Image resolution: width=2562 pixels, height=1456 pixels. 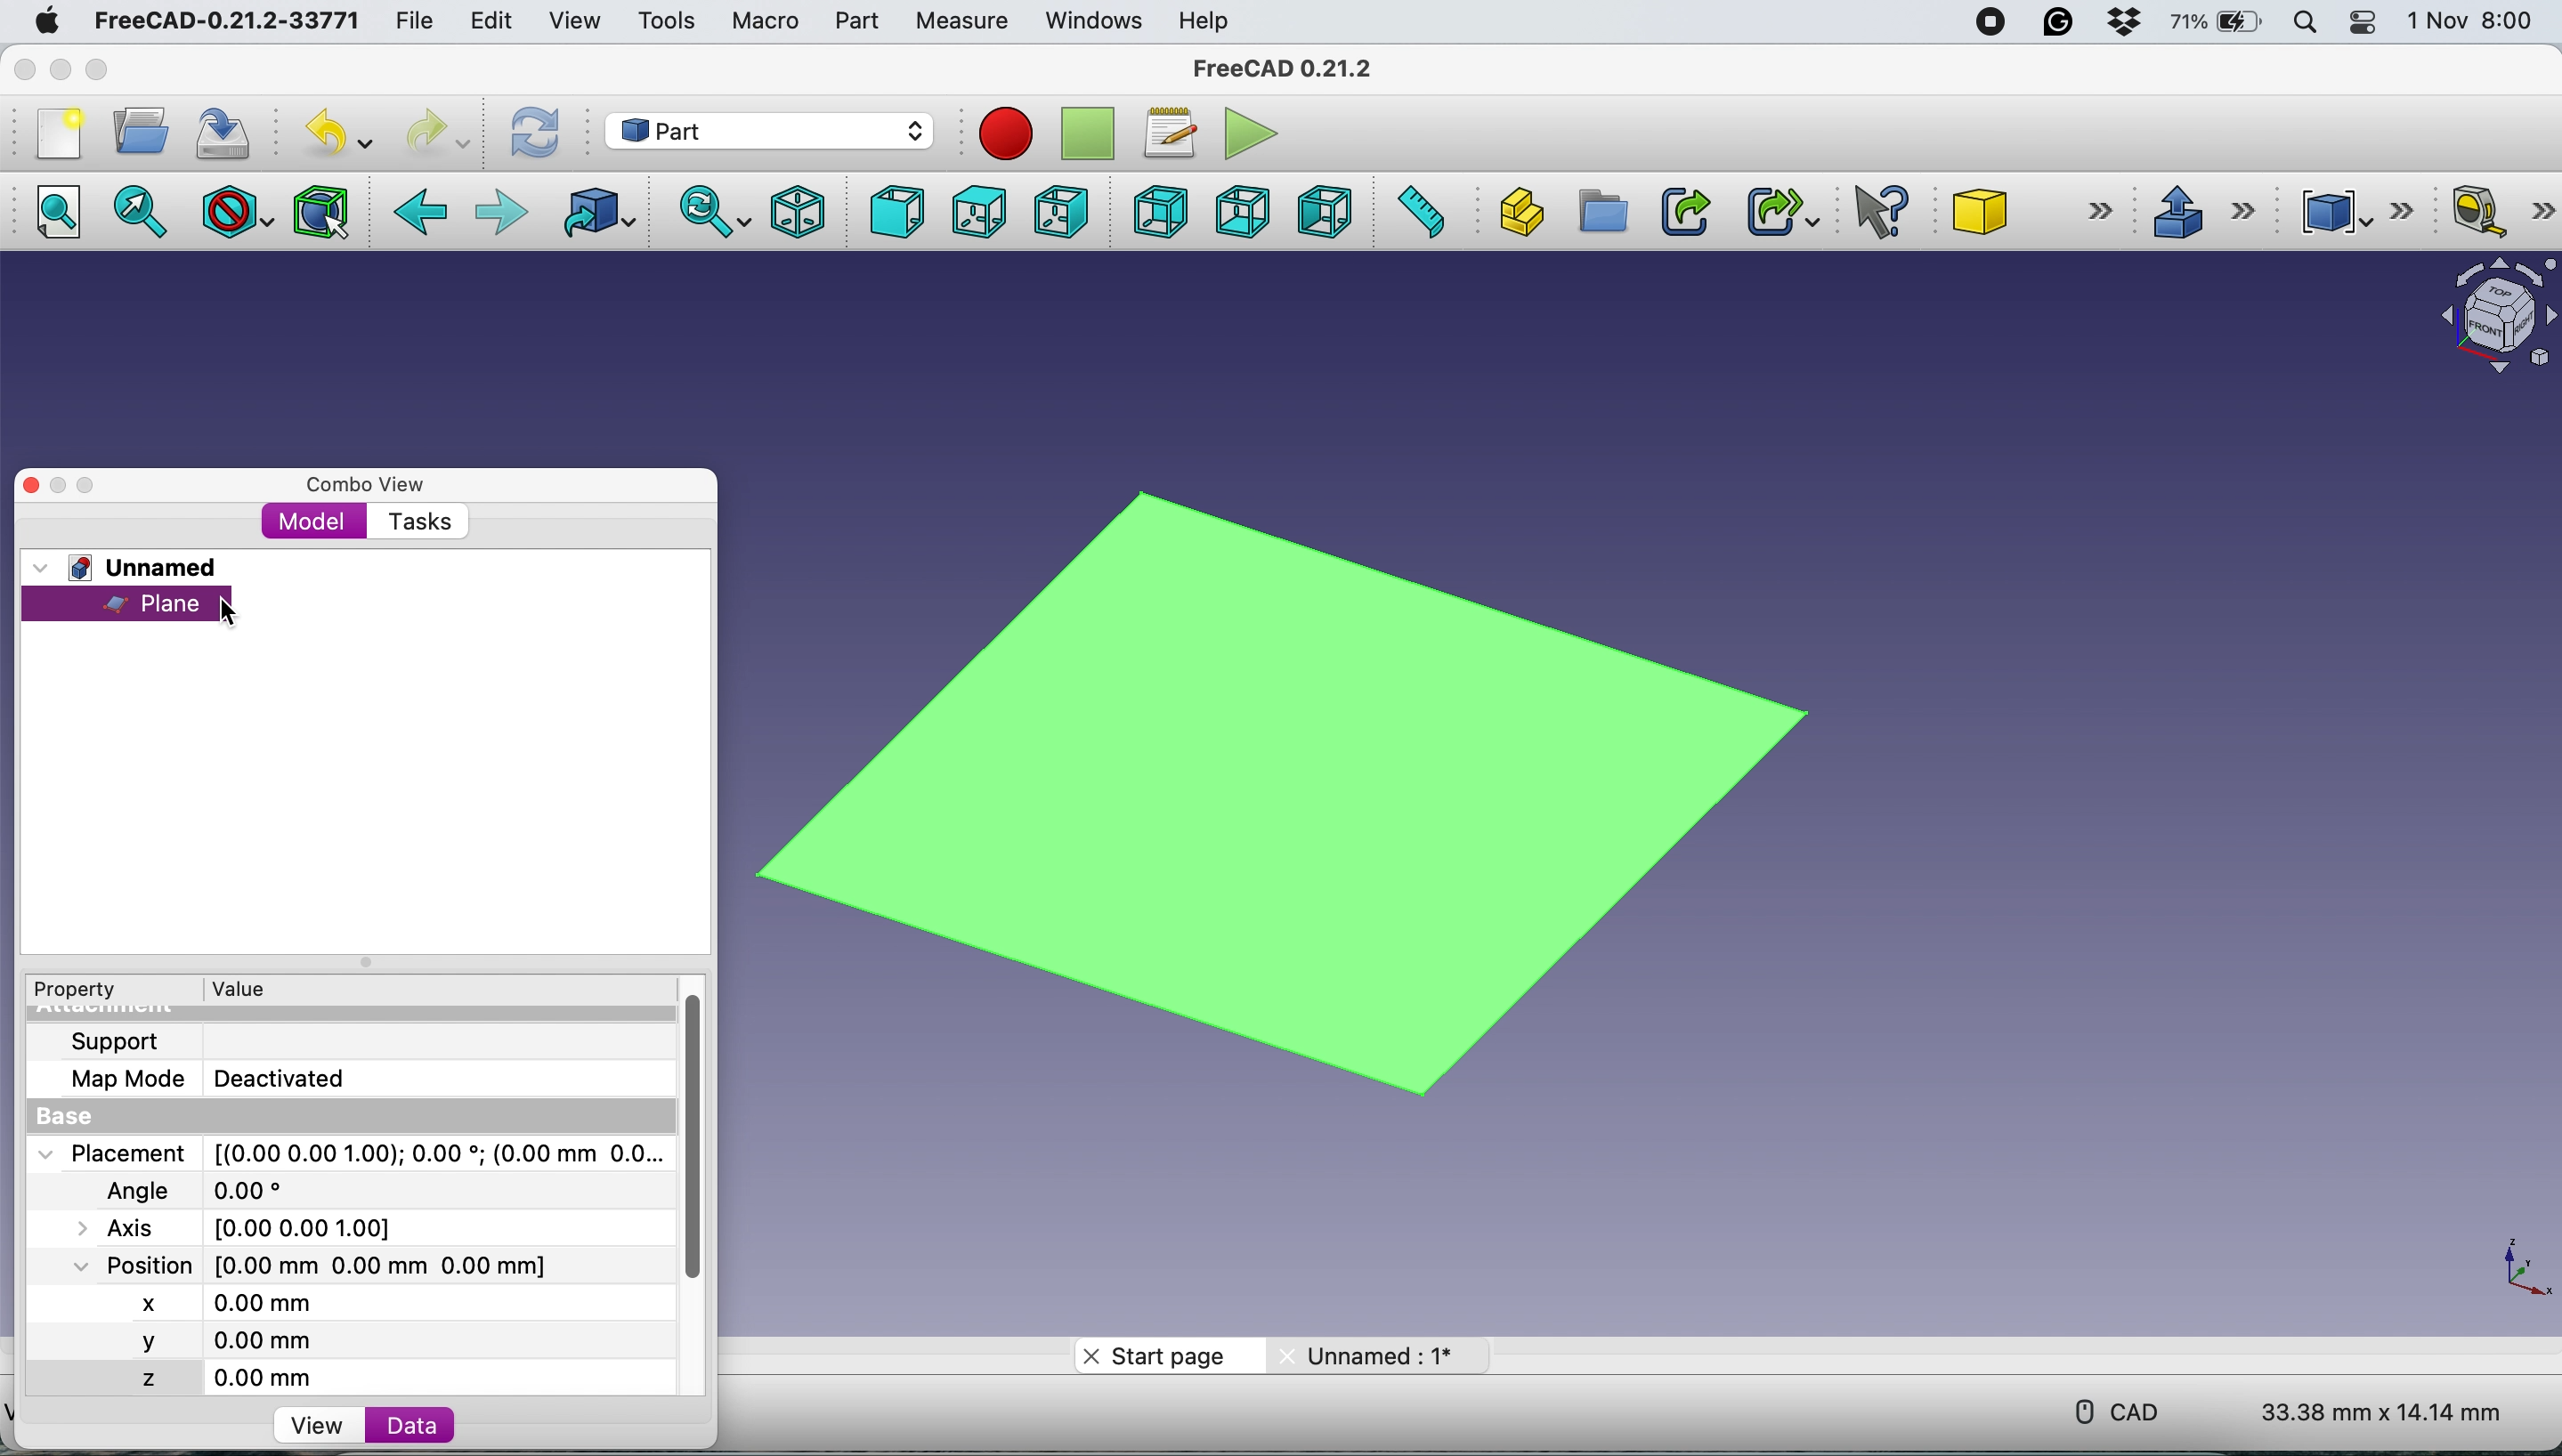 I want to click on stop recording macros, so click(x=1088, y=134).